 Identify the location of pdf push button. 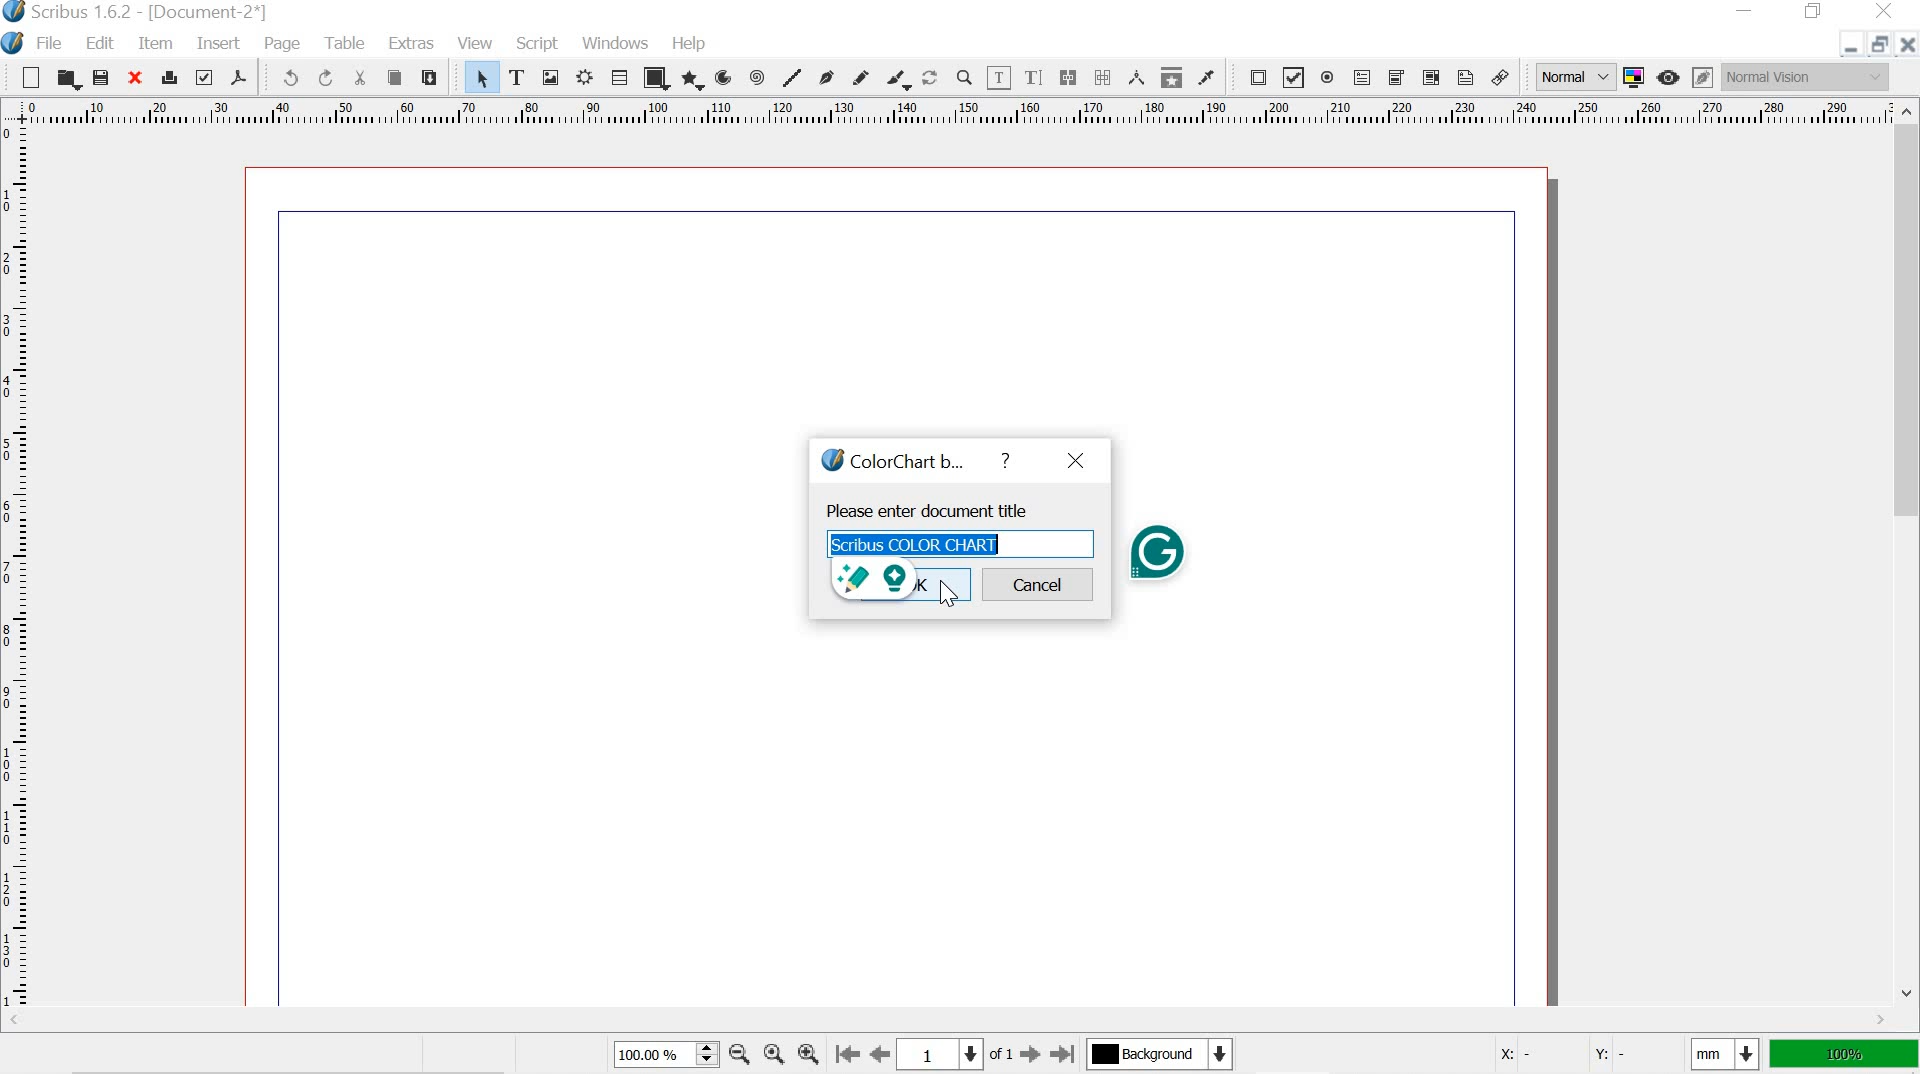
(1253, 76).